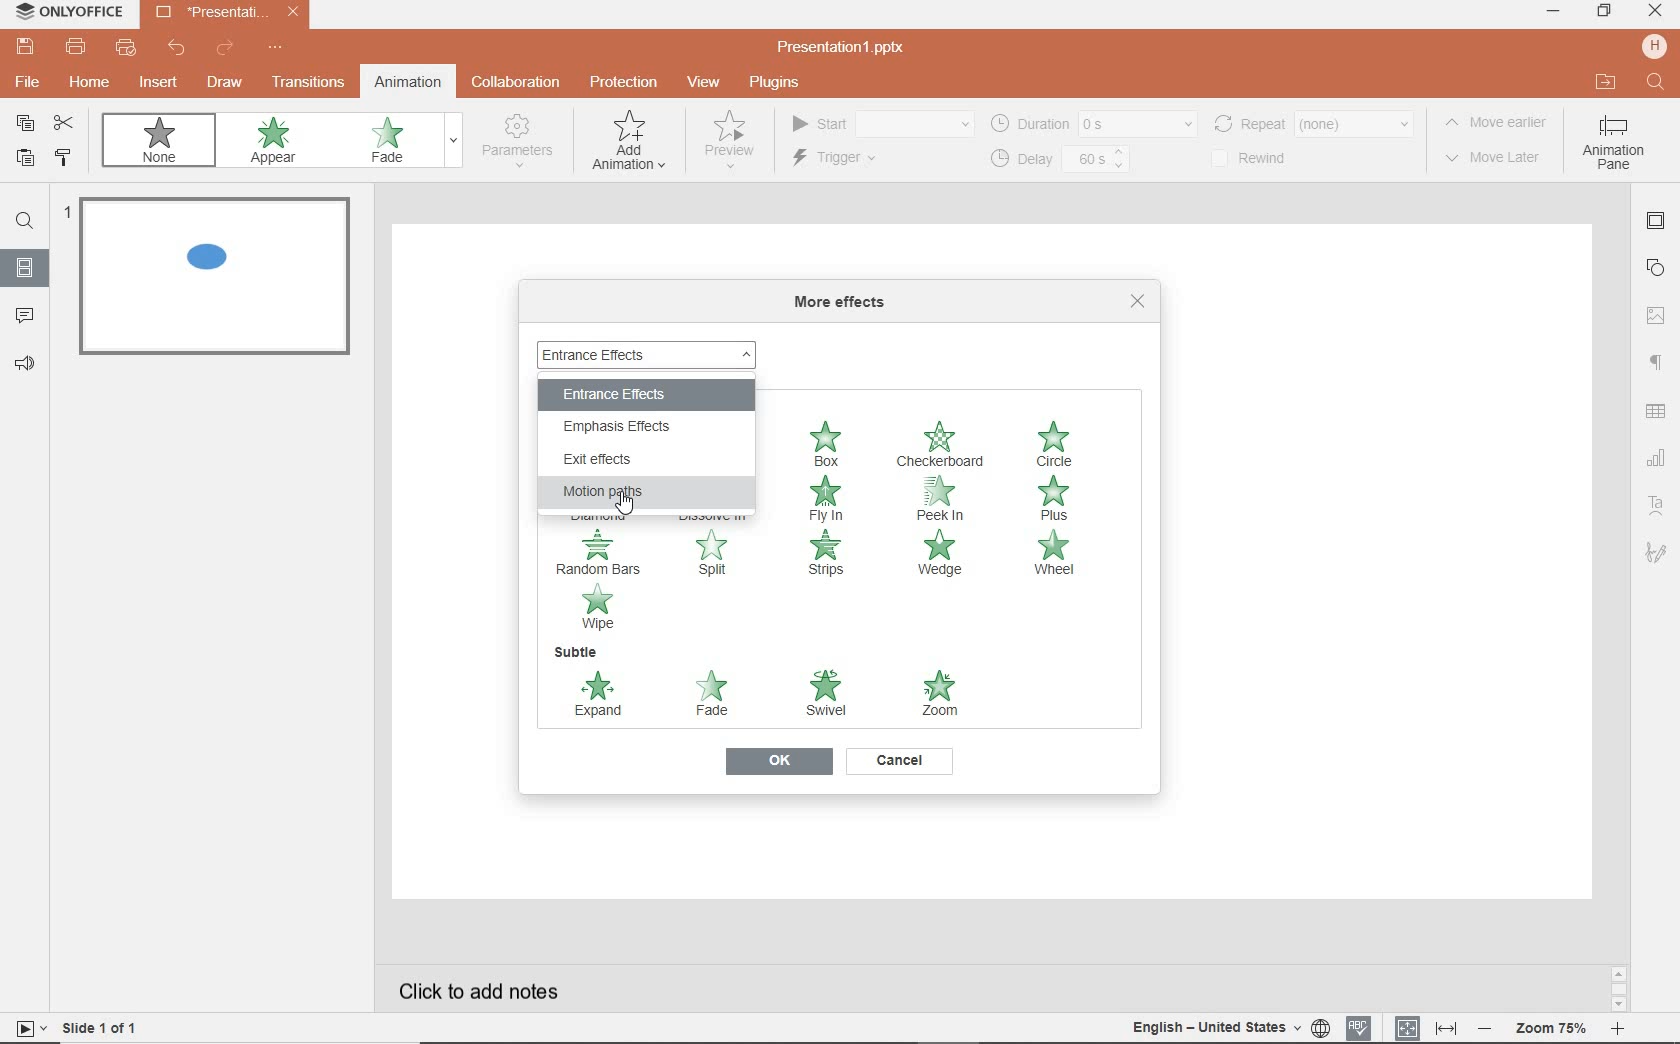  What do you see at coordinates (1554, 1026) in the screenshot?
I see `zoom` at bounding box center [1554, 1026].